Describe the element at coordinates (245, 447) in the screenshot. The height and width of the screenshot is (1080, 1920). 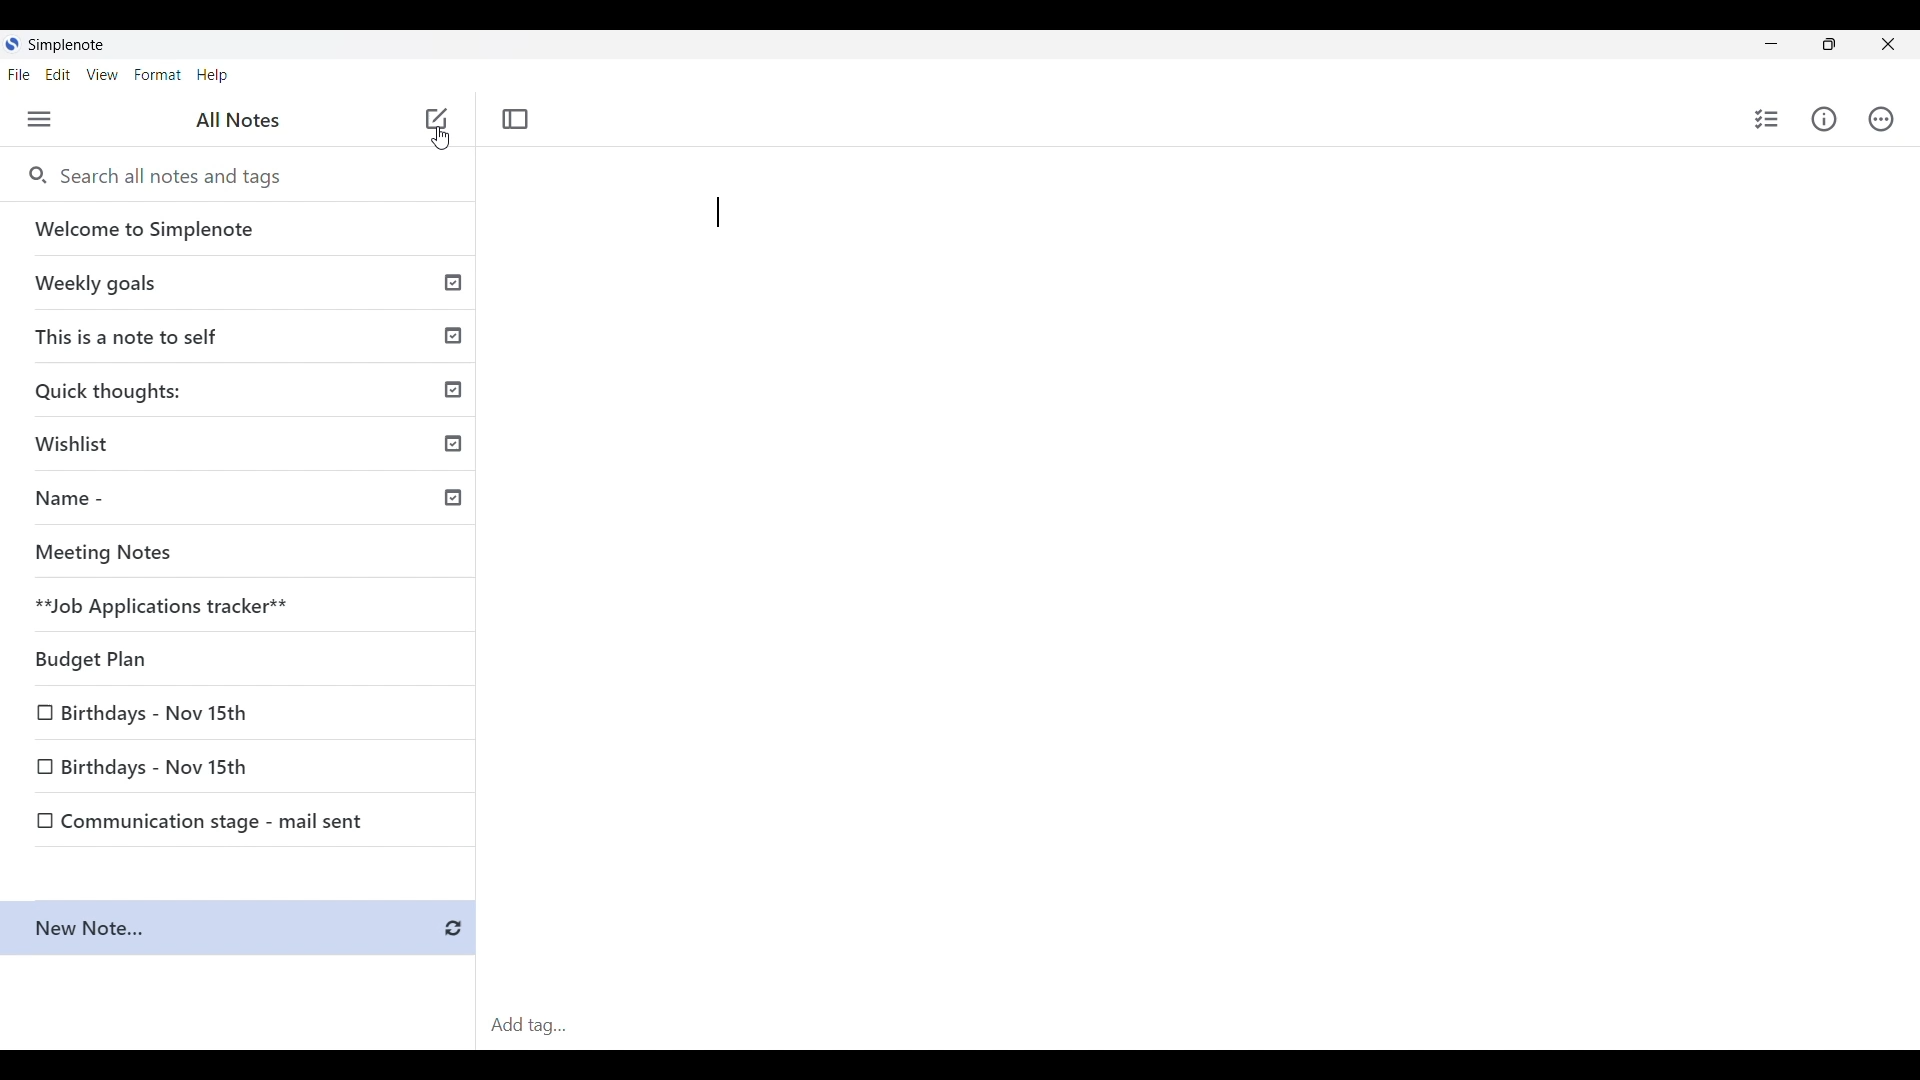
I see `Wishlist` at that location.